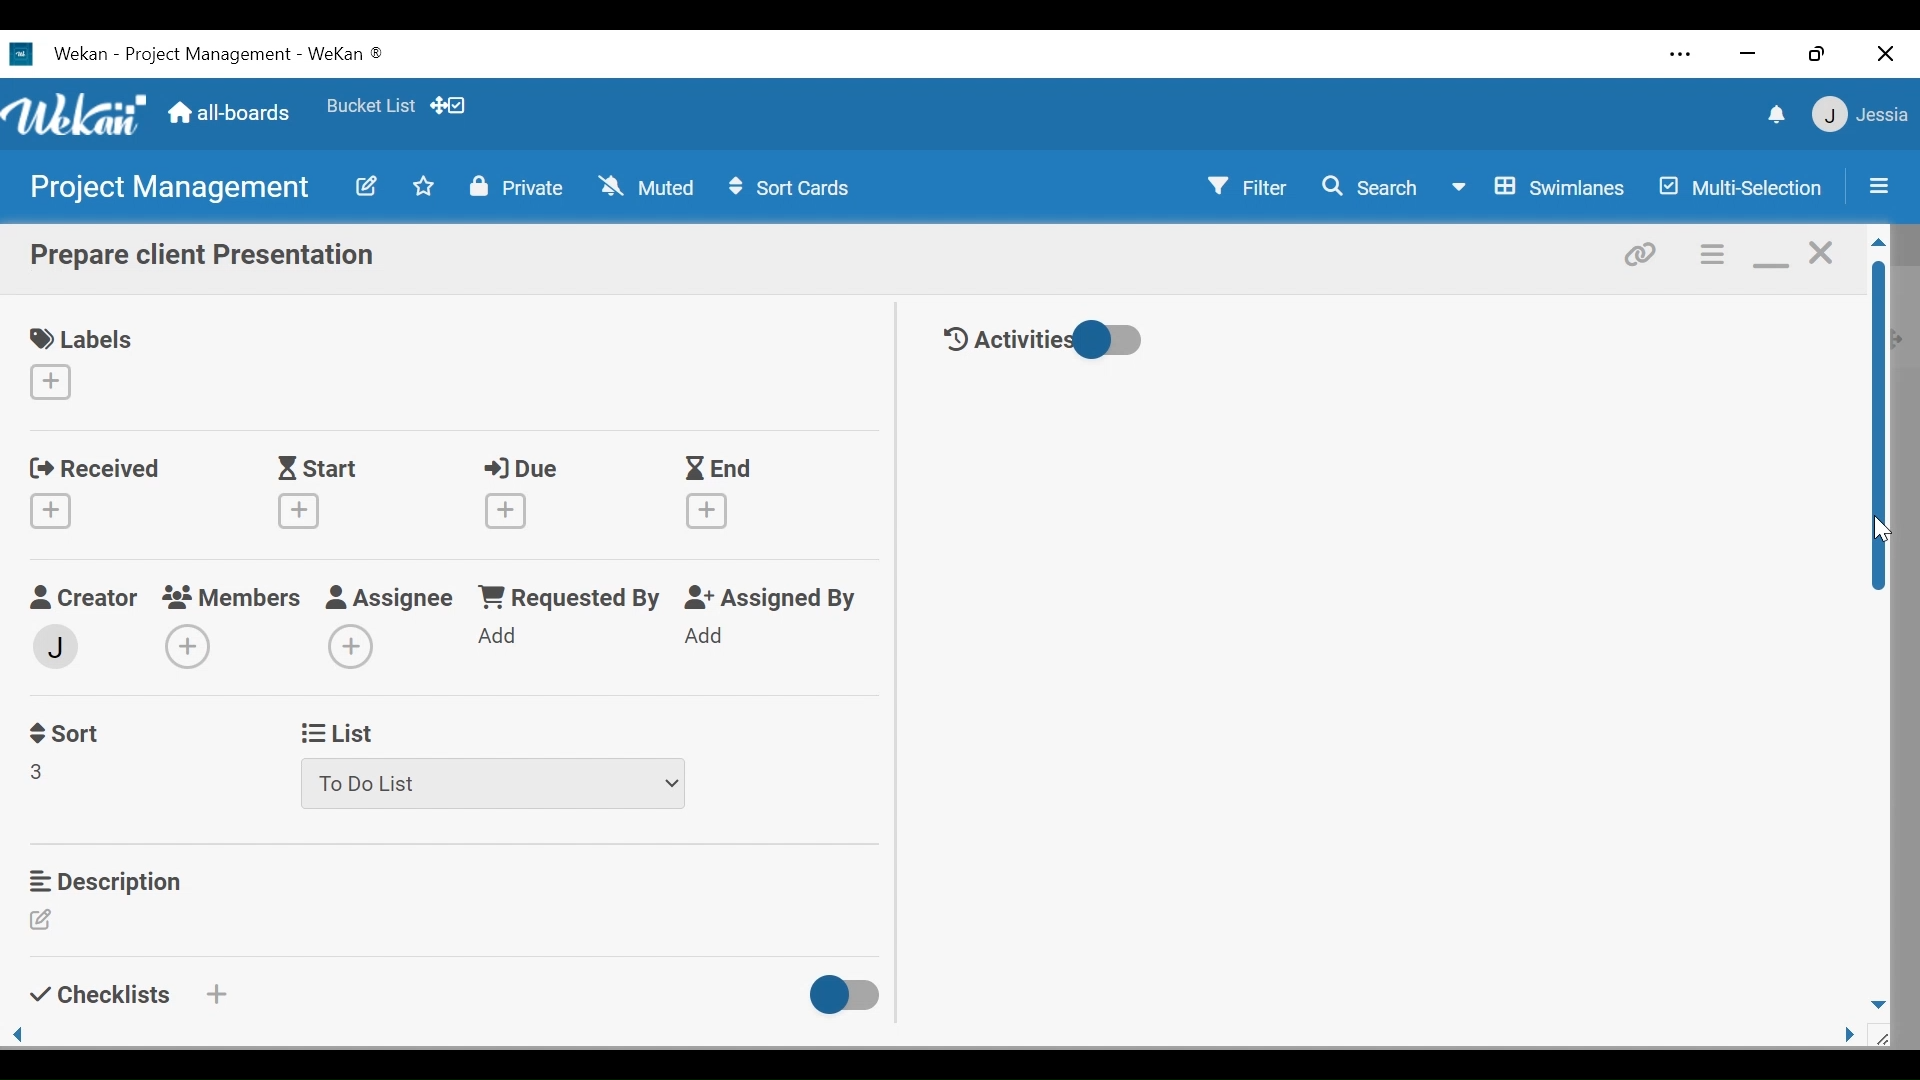 The width and height of the screenshot is (1920, 1080). Describe the element at coordinates (1839, 1033) in the screenshot. I see `page side` at that location.